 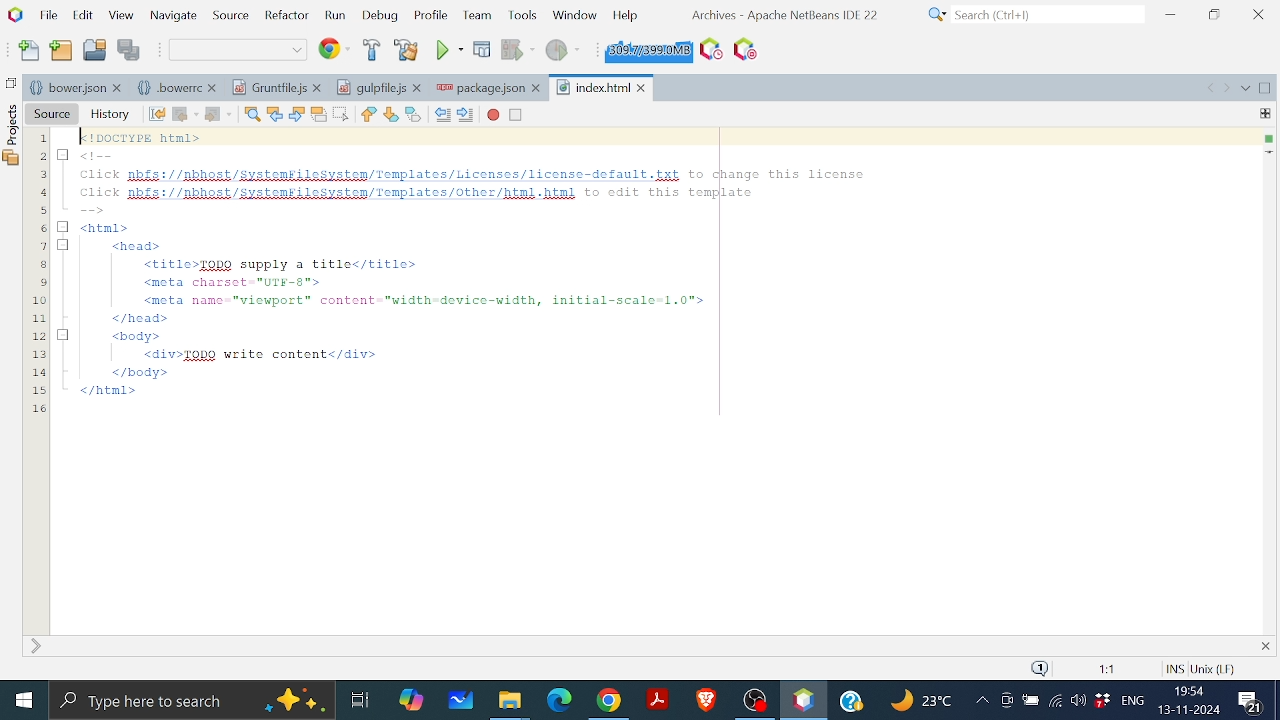 I want to click on Click pbfs://pbhest/systenkilesysten/Templates/Licenses/license-default.txt to change this license, so click(x=471, y=175).